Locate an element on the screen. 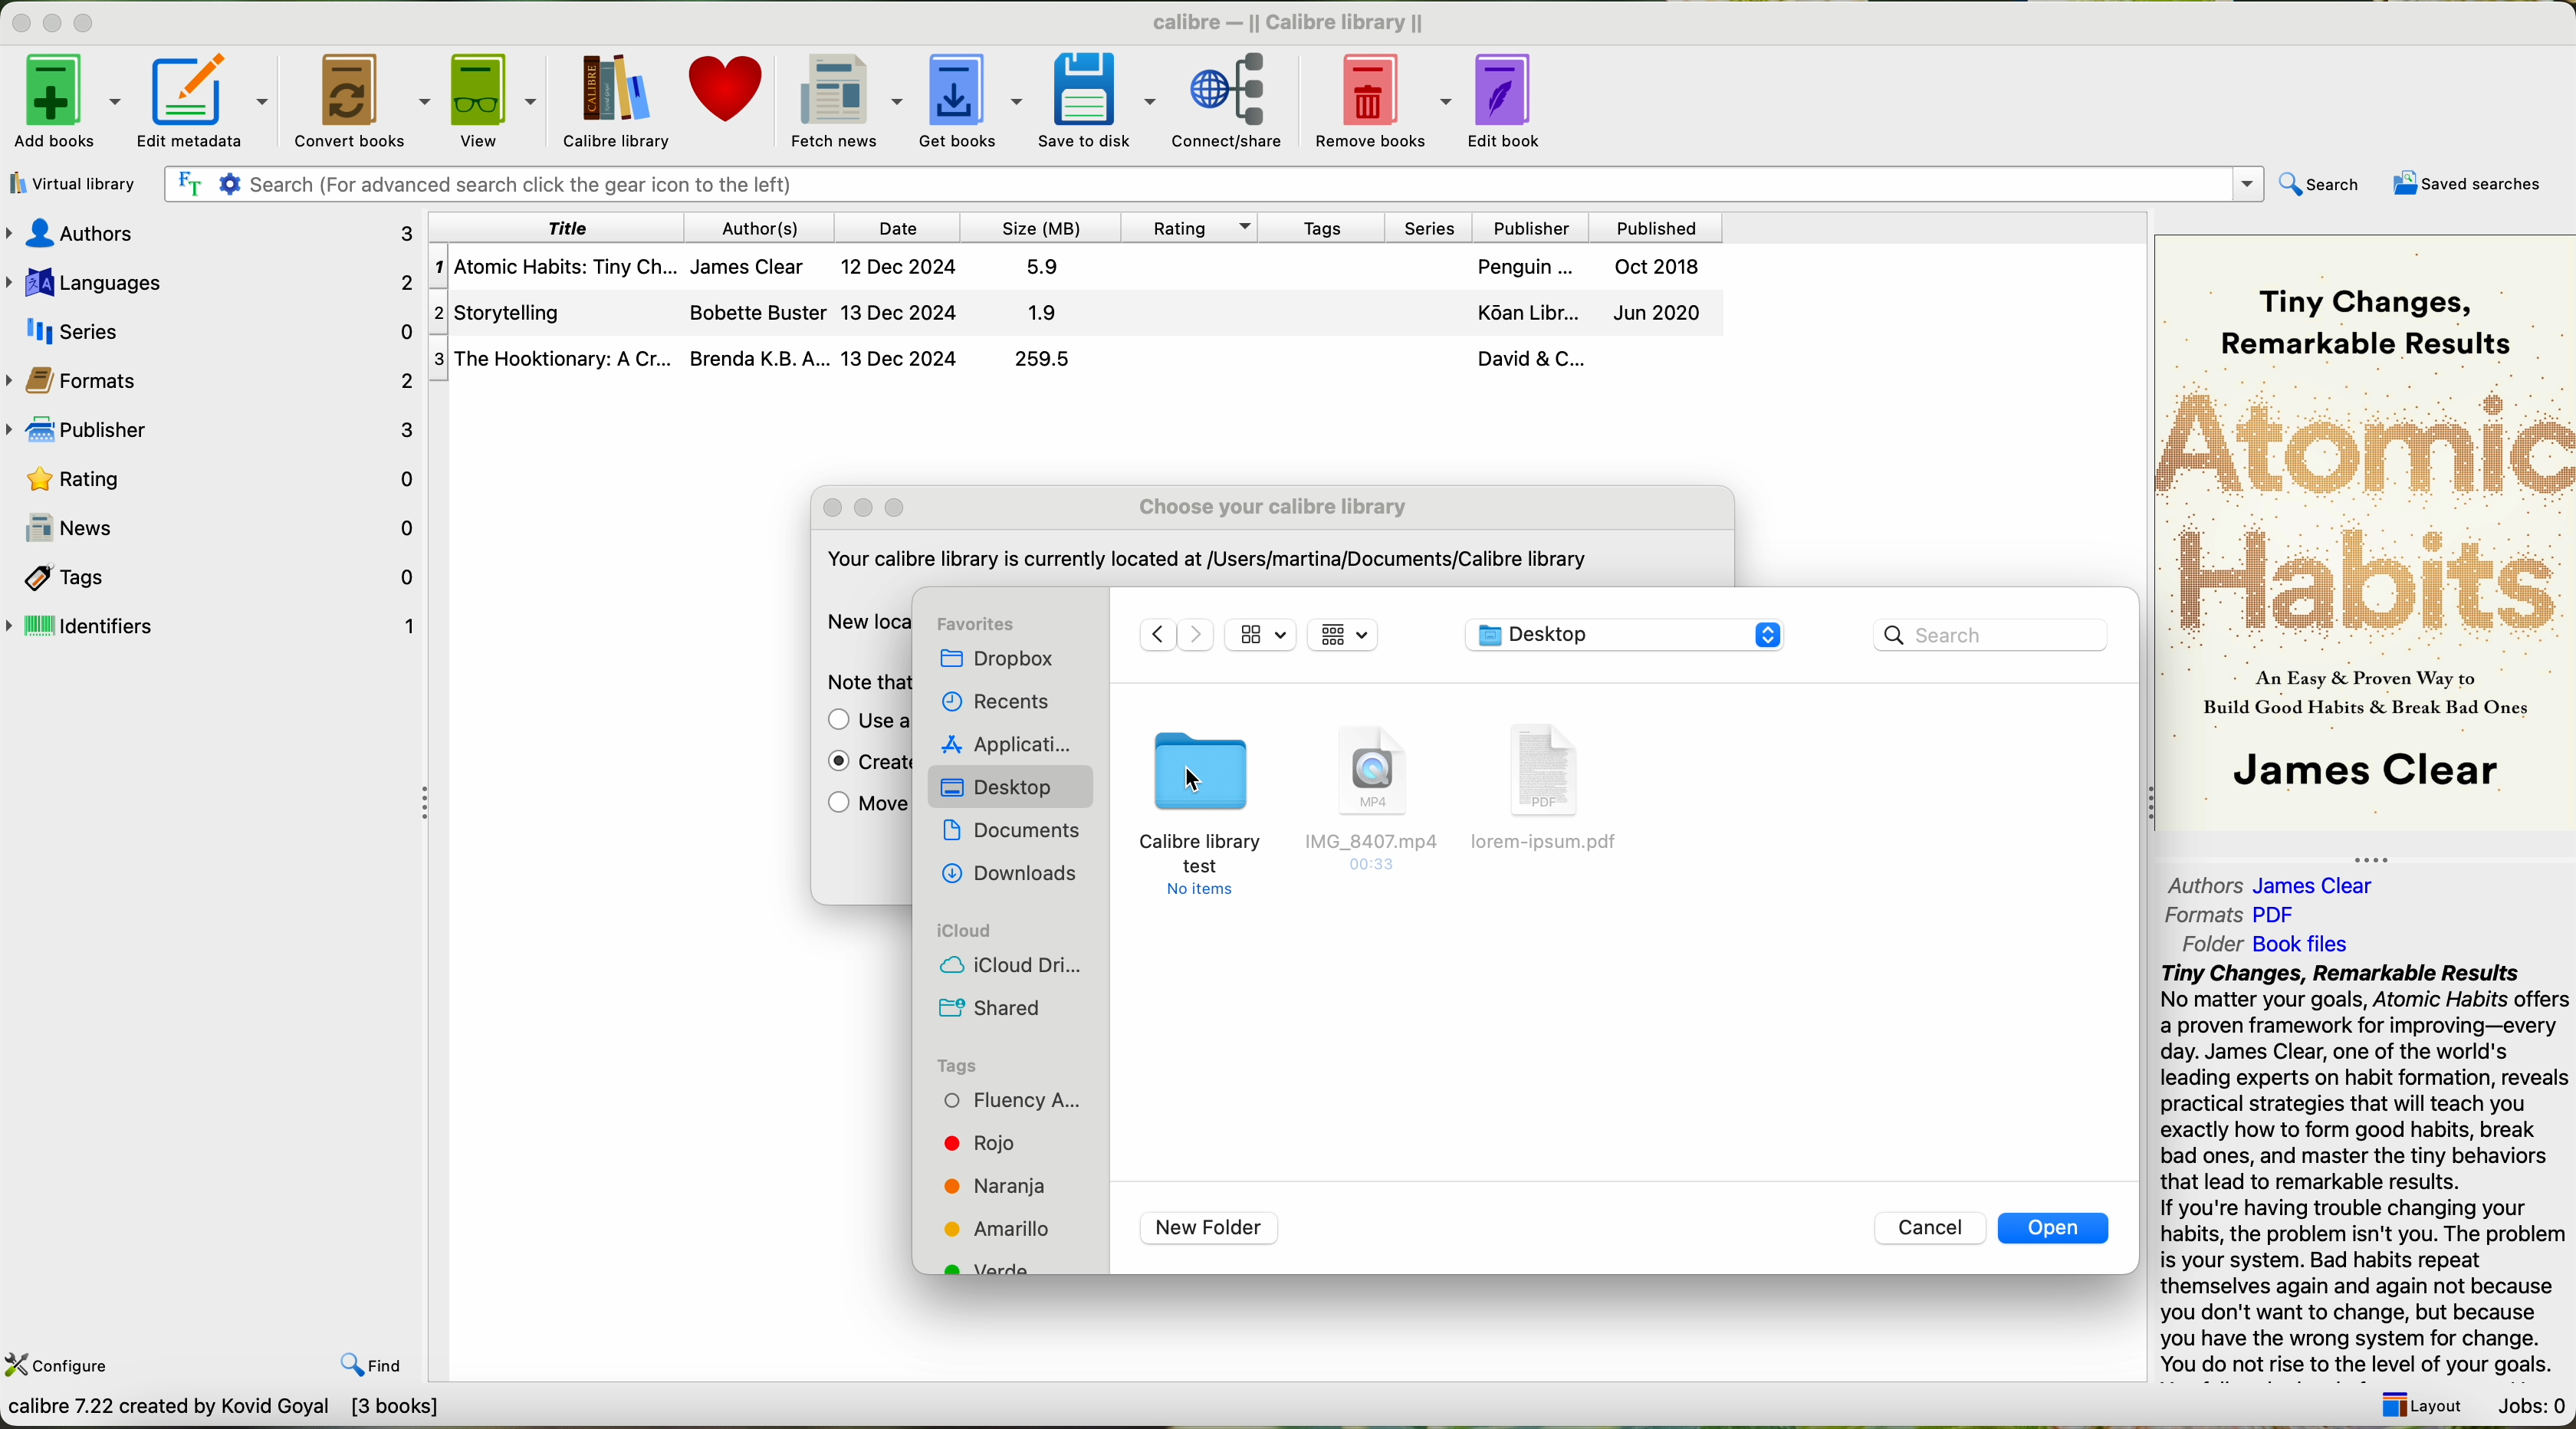 This screenshot has width=2576, height=1429. ‘Your calibre library Is currently located at /Users/martina/Documents/Calibre library is located at coordinates (1204, 563).